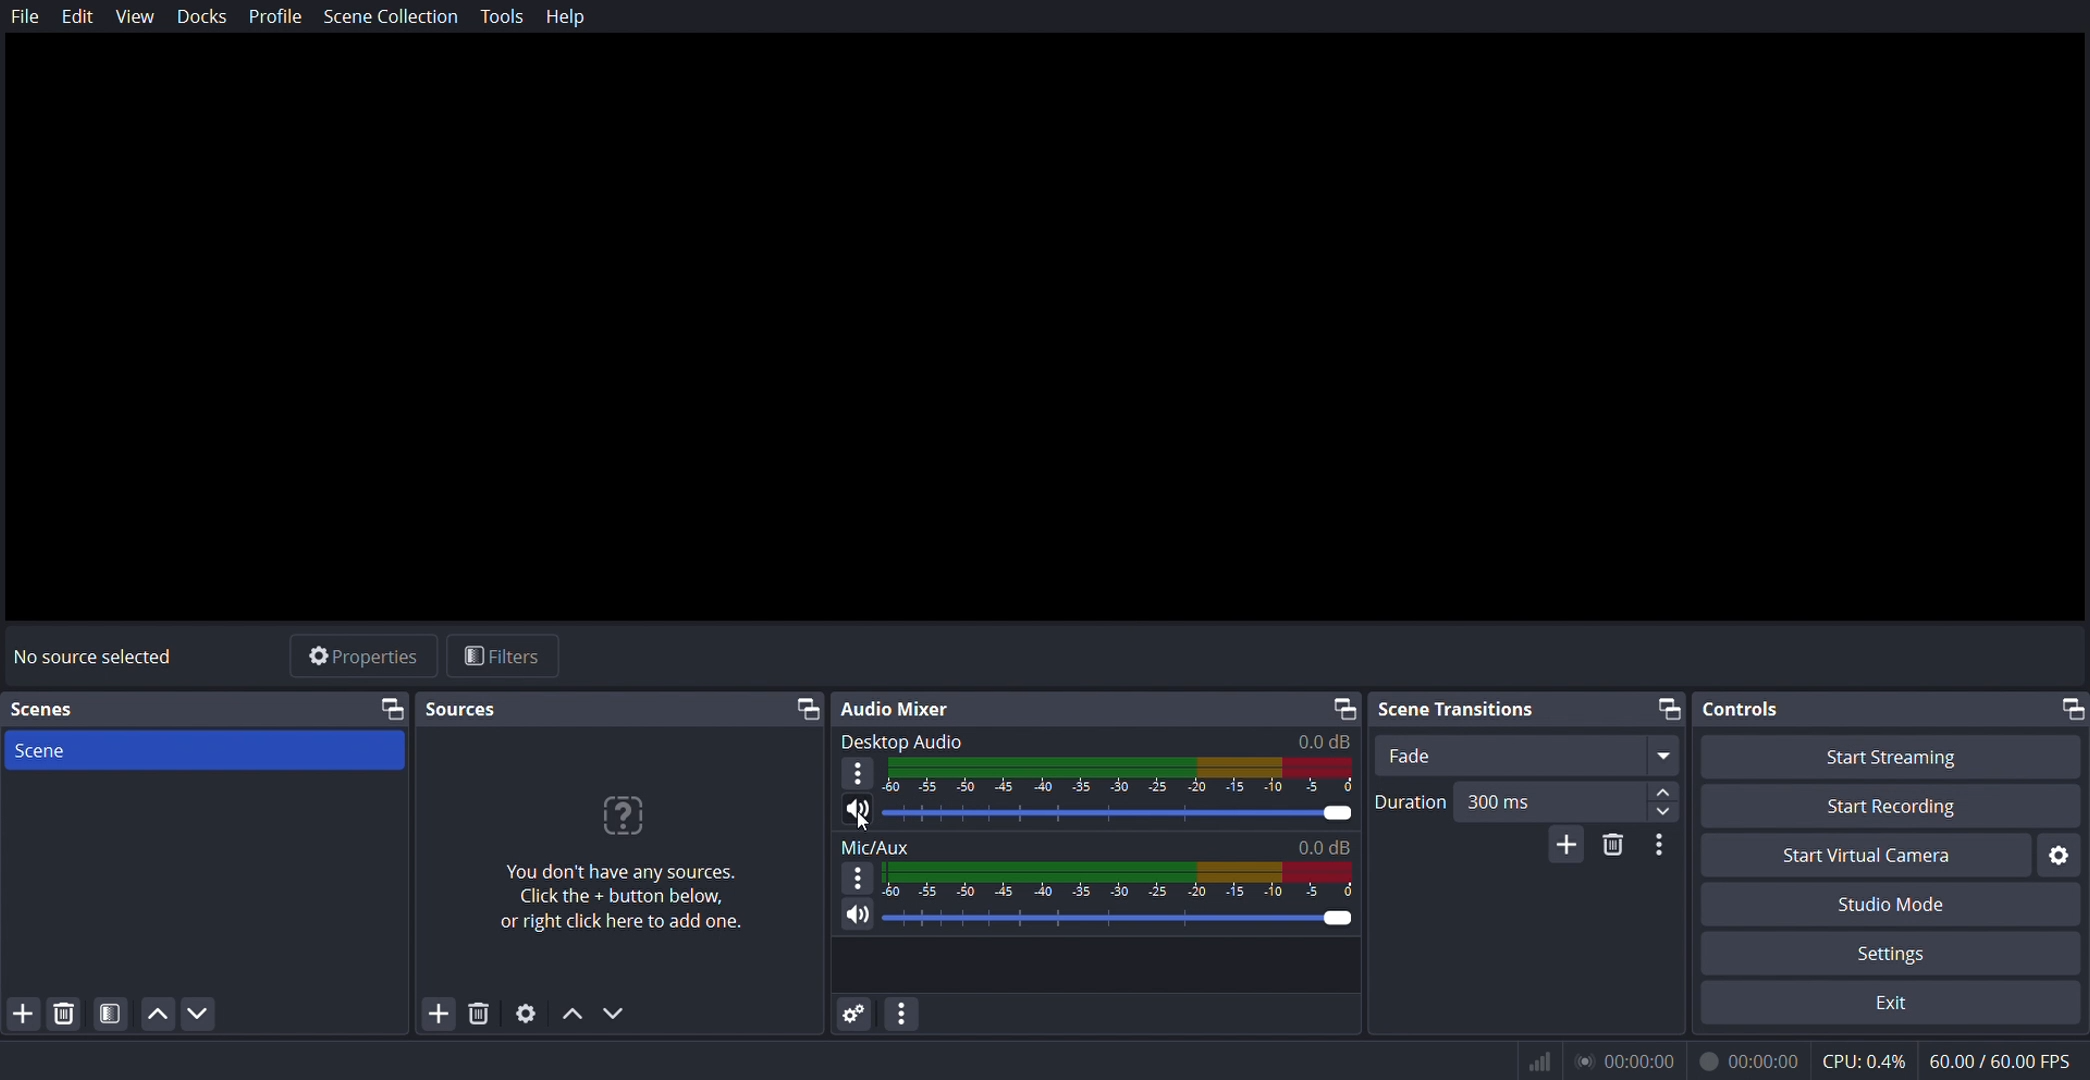  What do you see at coordinates (1101, 741) in the screenshot?
I see `desktop audio` at bounding box center [1101, 741].